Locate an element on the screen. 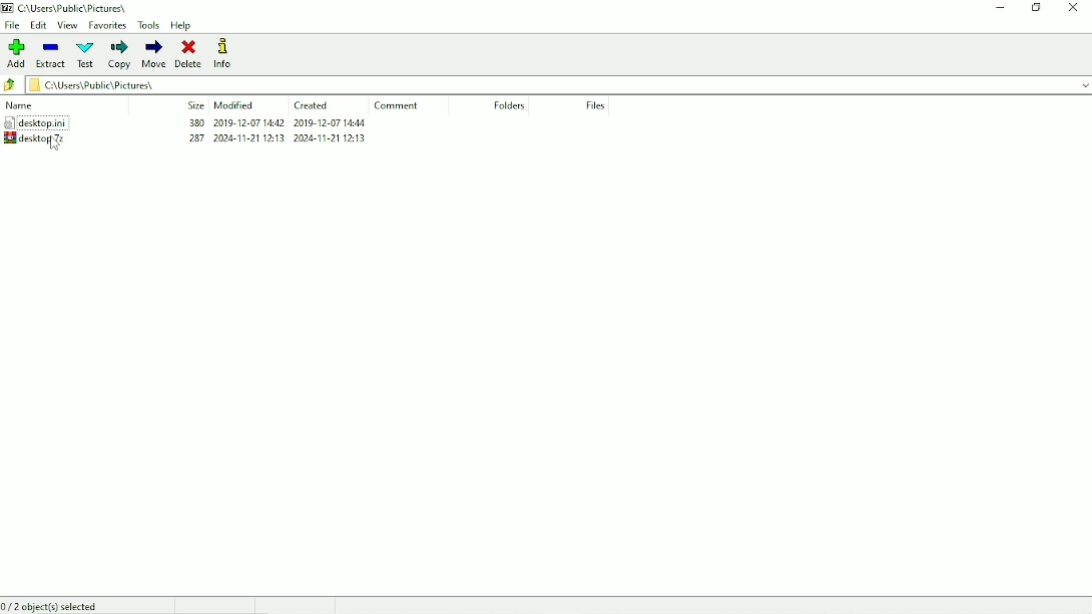 This screenshot has width=1092, height=614. 380 2019-12-07 1442 2019-12-07 14M is located at coordinates (275, 124).